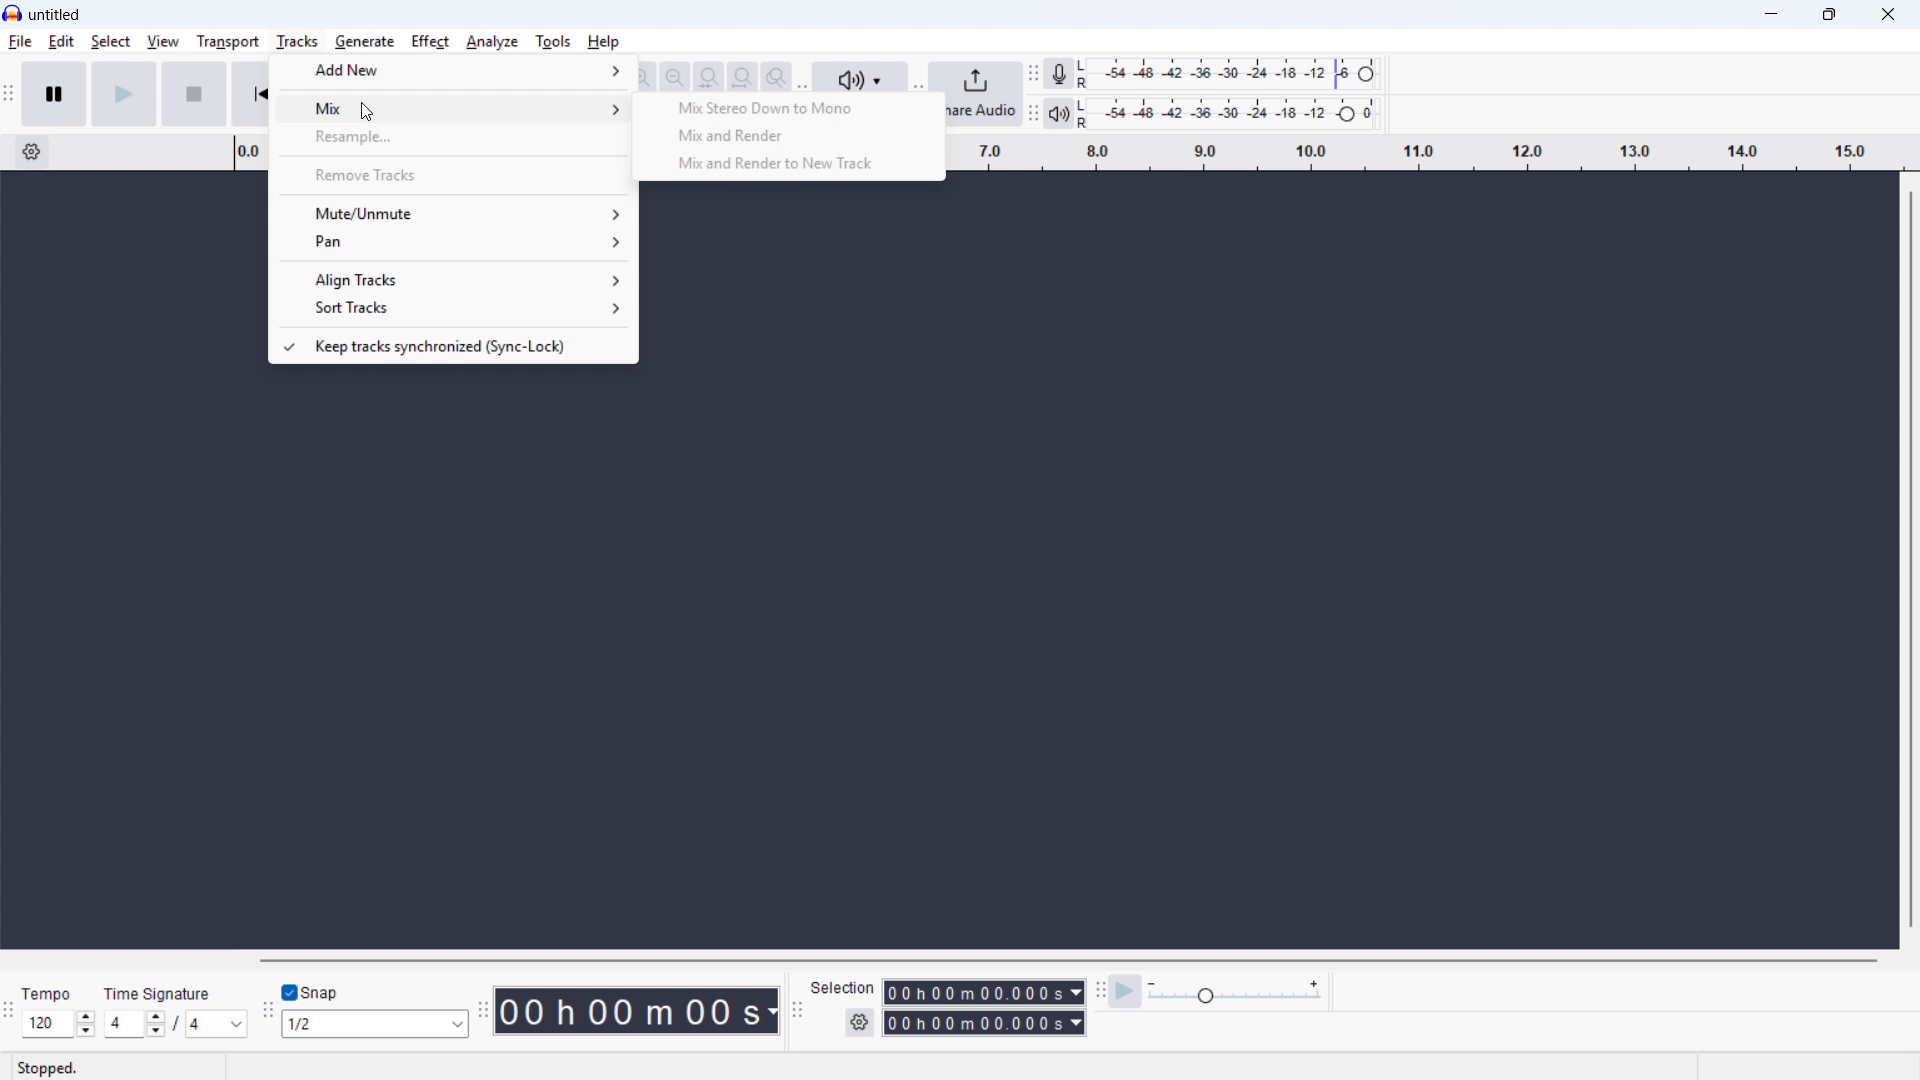 The height and width of the screenshot is (1080, 1920). I want to click on view , so click(163, 42).